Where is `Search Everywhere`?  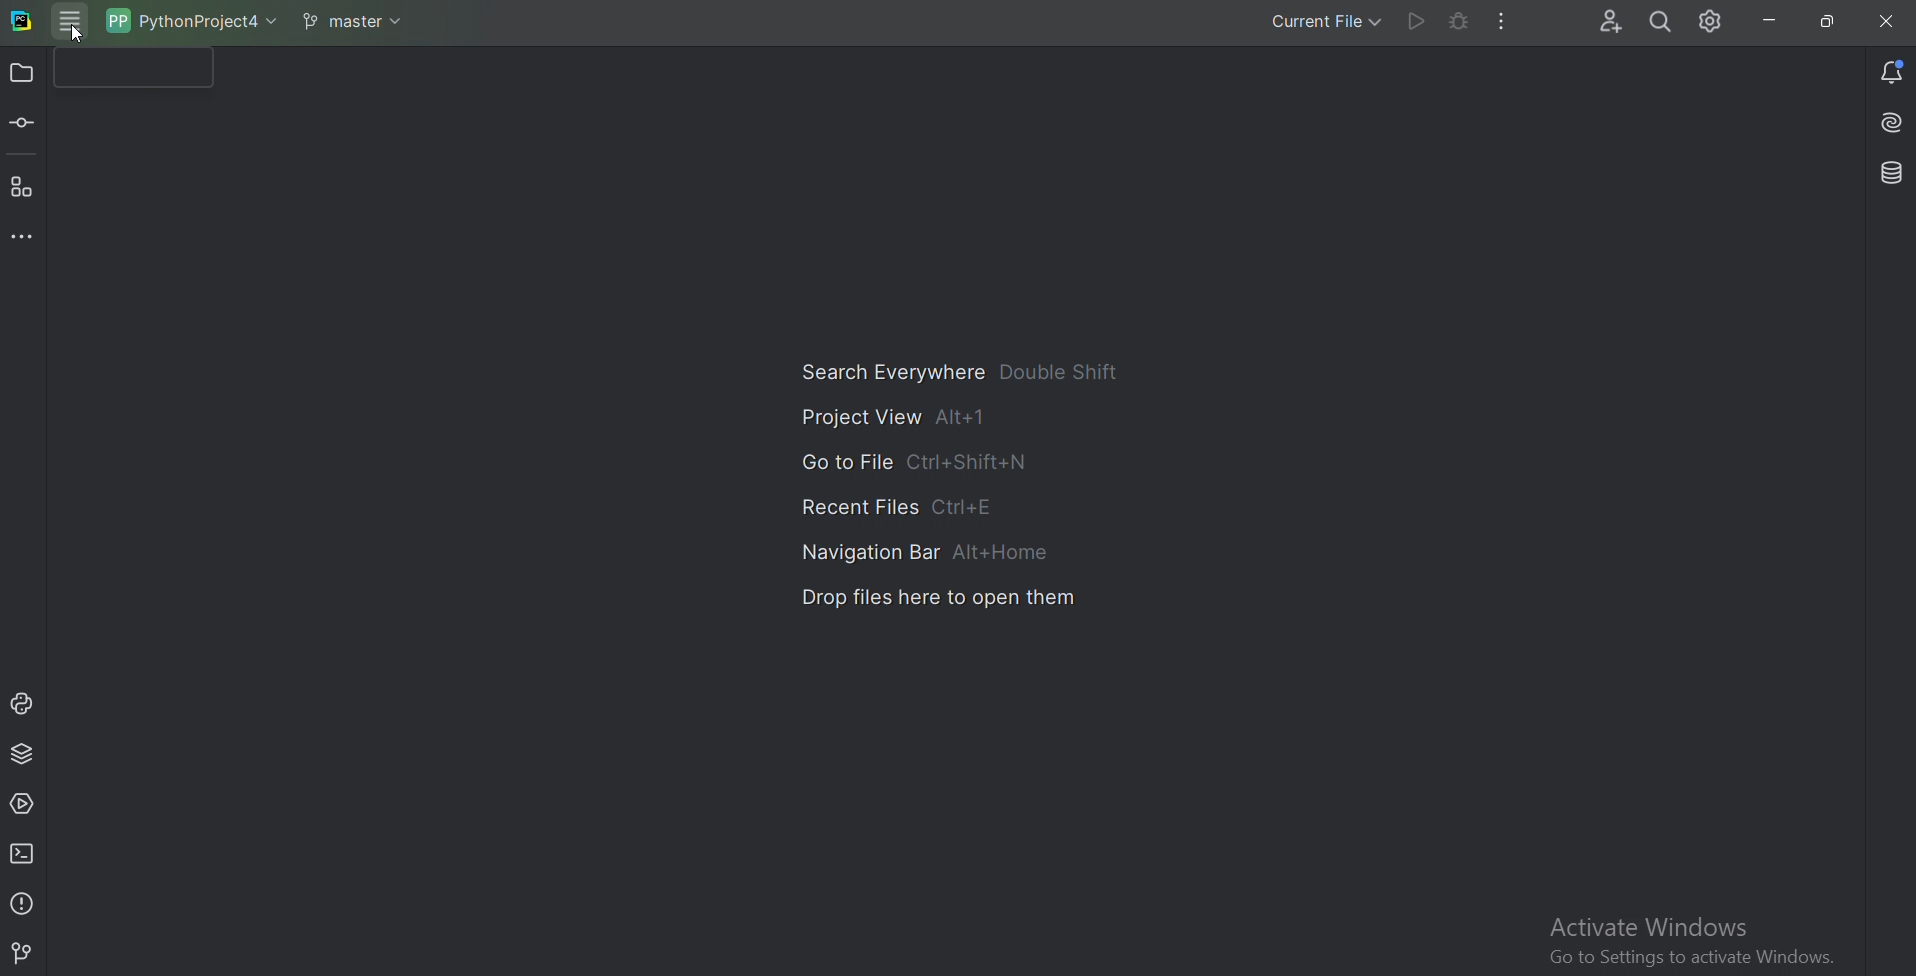 Search Everywhere is located at coordinates (967, 374).